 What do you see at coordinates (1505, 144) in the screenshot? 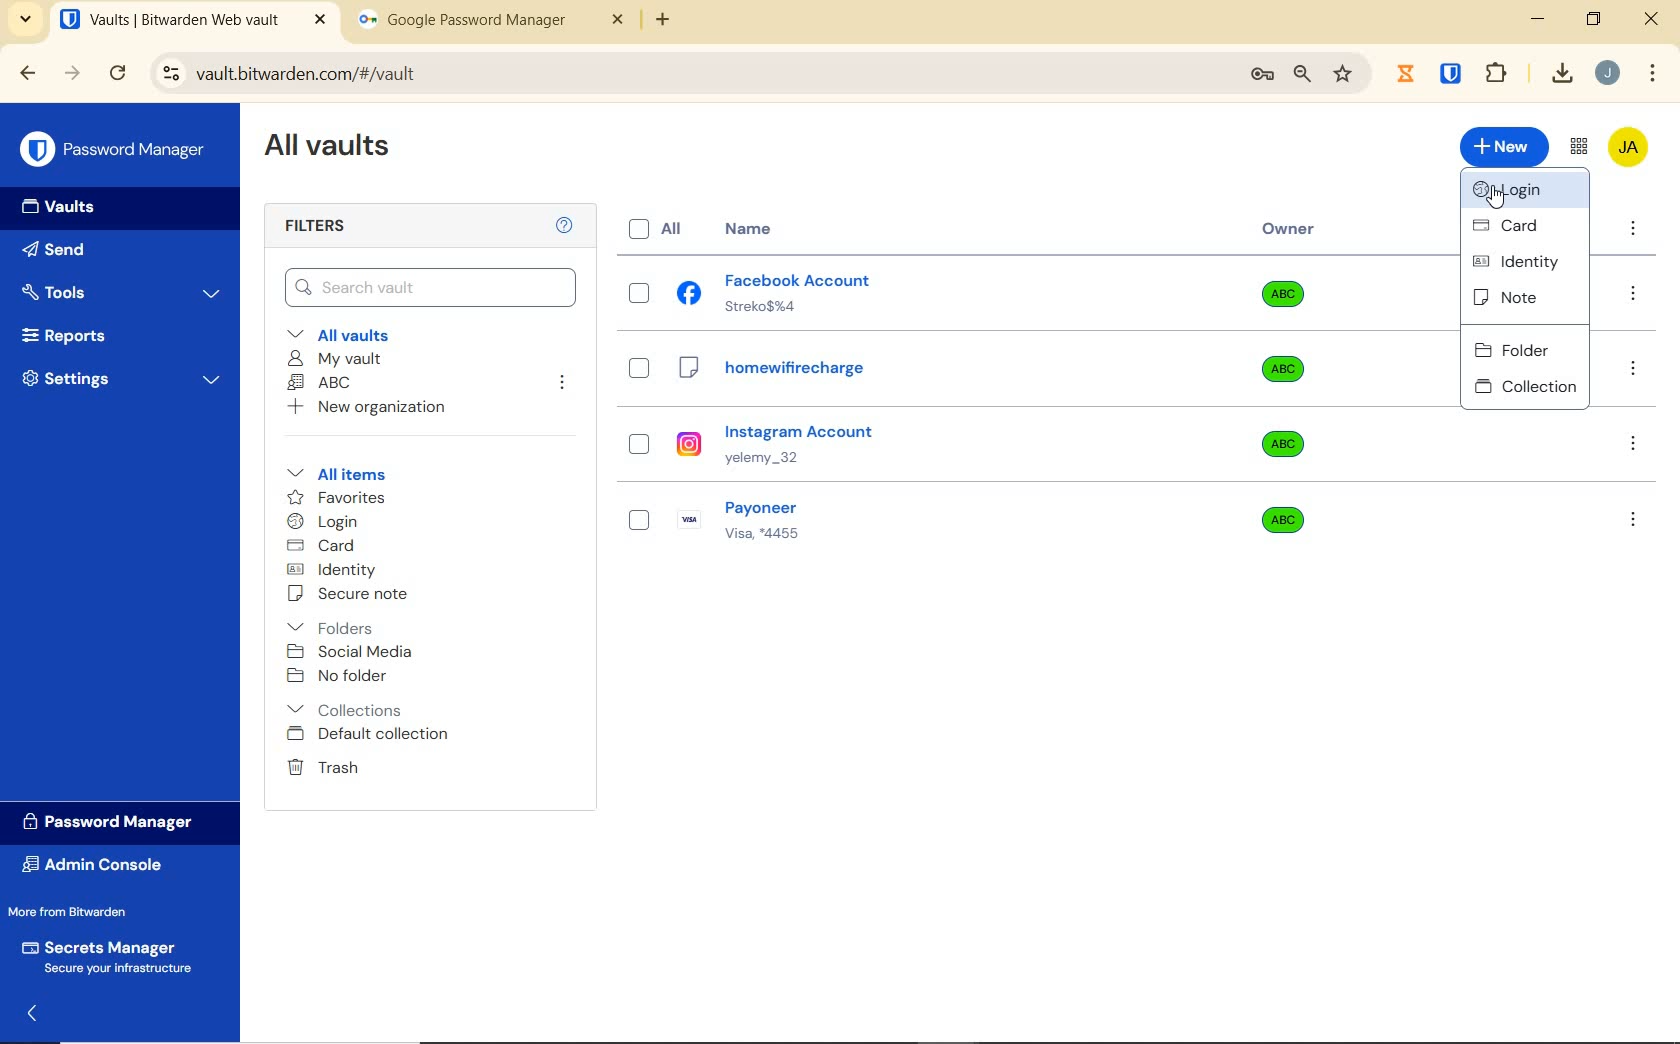
I see `New` at bounding box center [1505, 144].